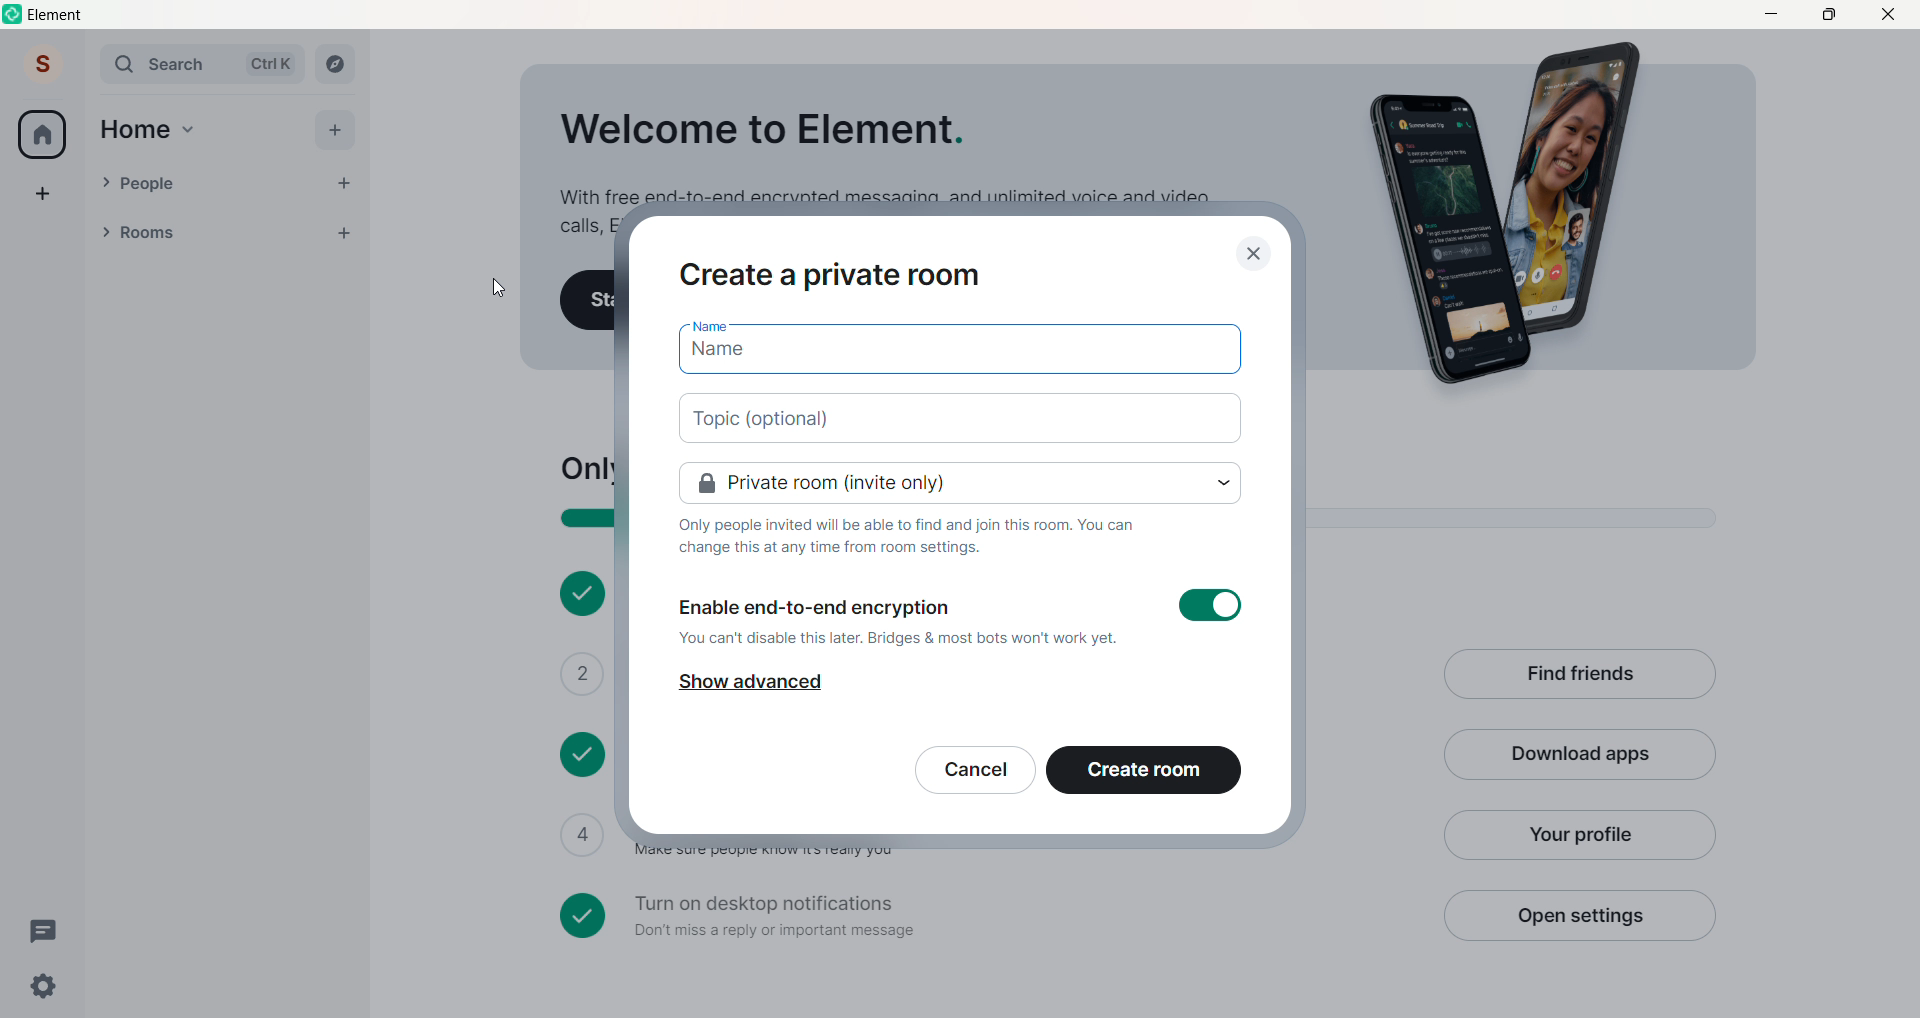  What do you see at coordinates (1516, 215) in the screenshot?
I see `Graphics Image` at bounding box center [1516, 215].